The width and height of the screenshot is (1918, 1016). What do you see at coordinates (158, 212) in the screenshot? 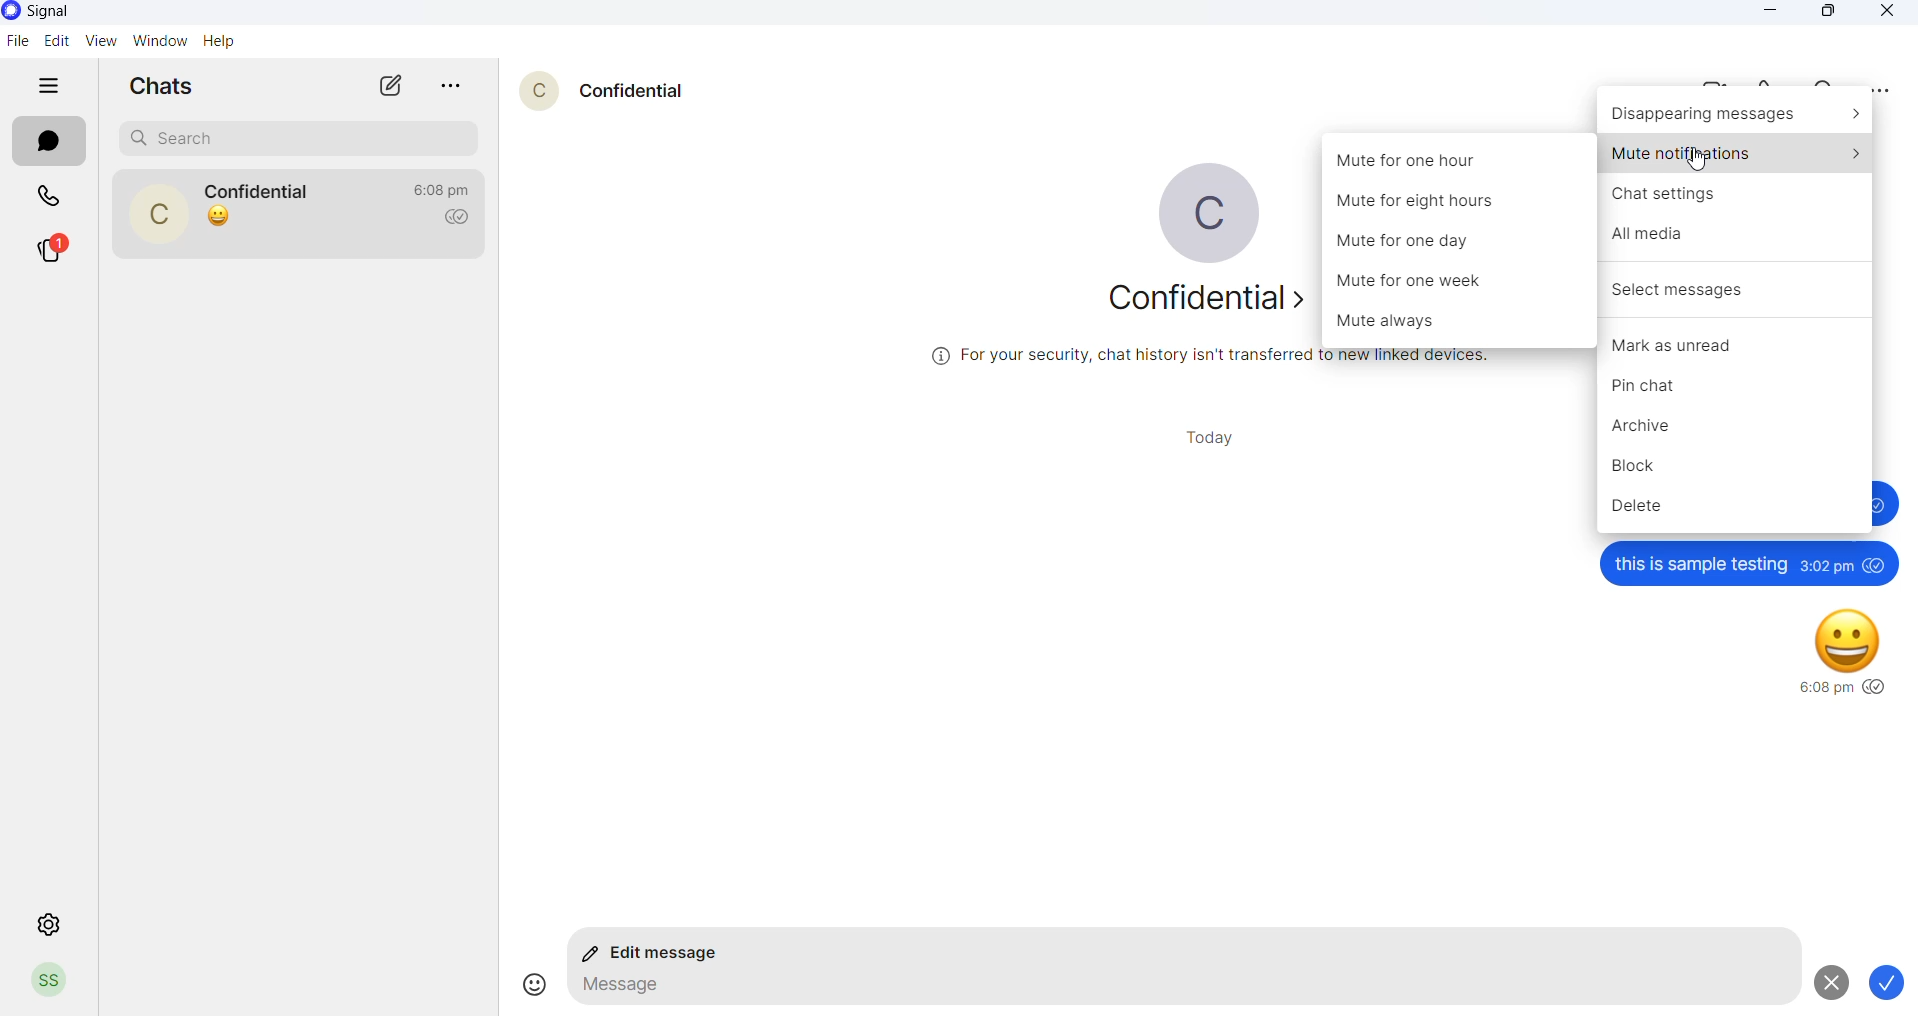
I see `profile picture` at bounding box center [158, 212].